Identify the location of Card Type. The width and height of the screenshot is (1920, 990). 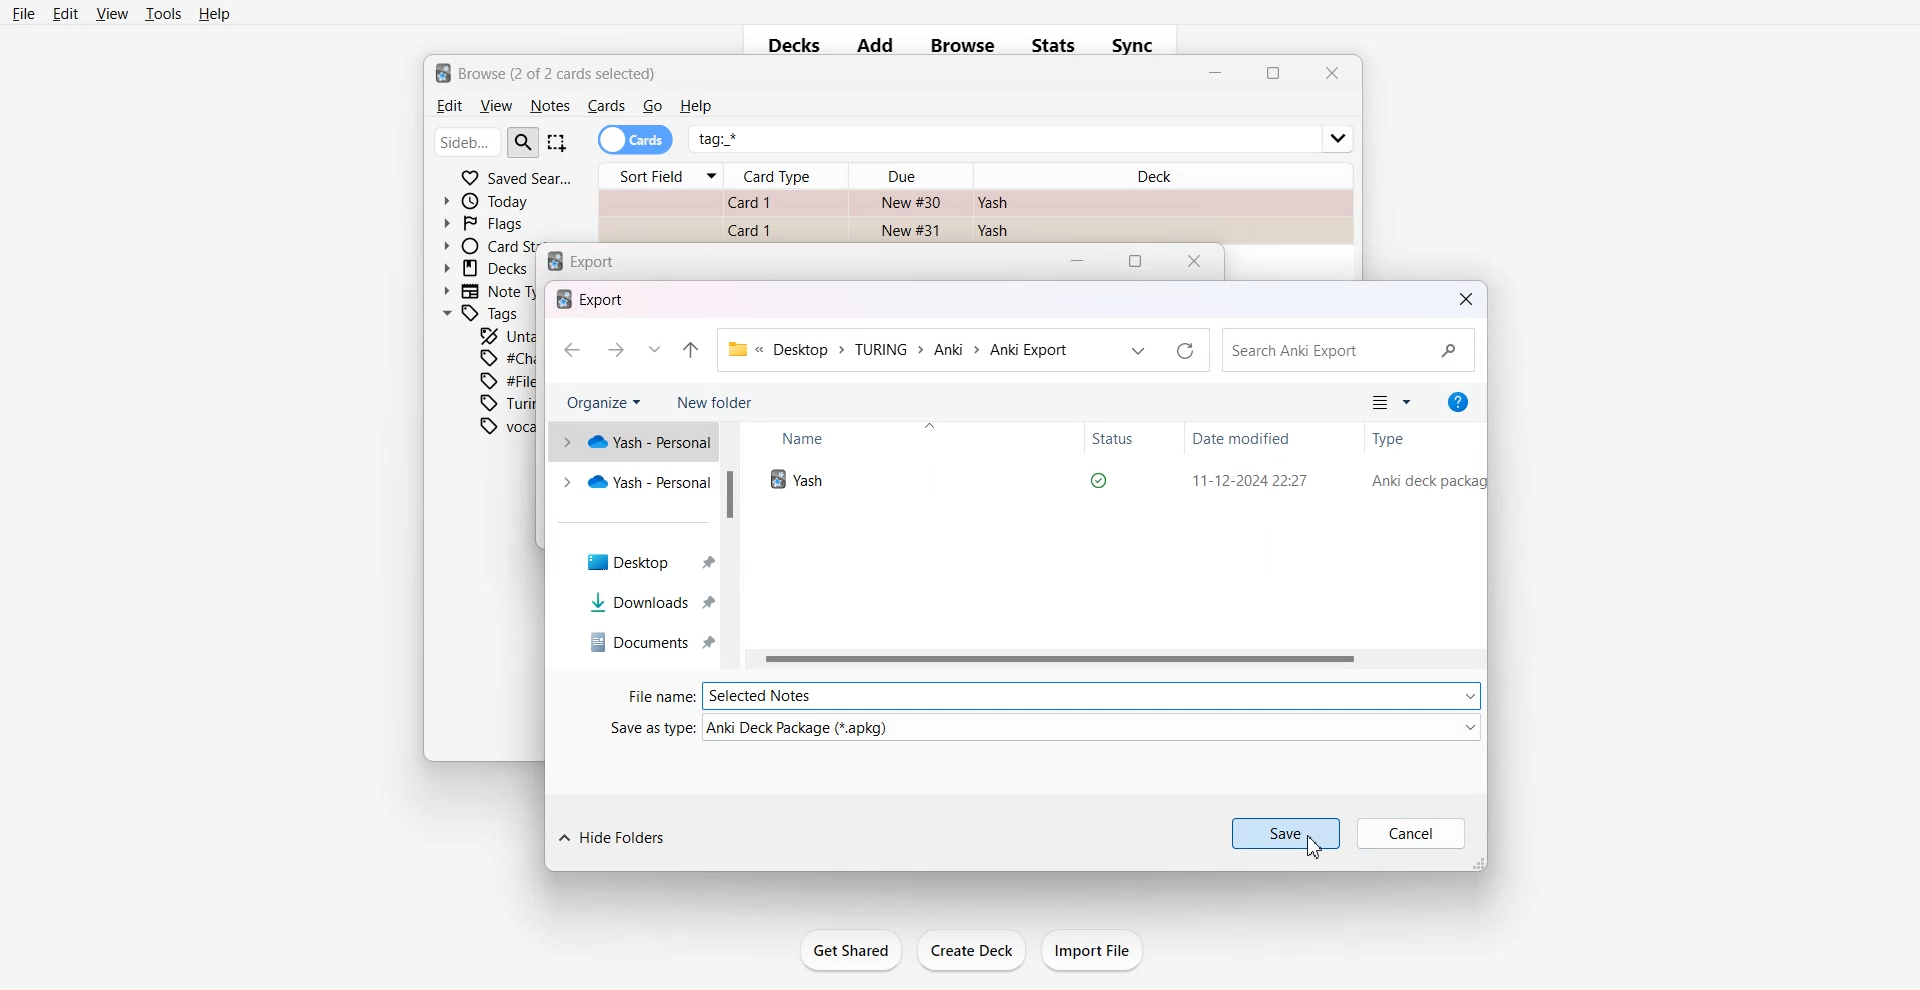
(788, 176).